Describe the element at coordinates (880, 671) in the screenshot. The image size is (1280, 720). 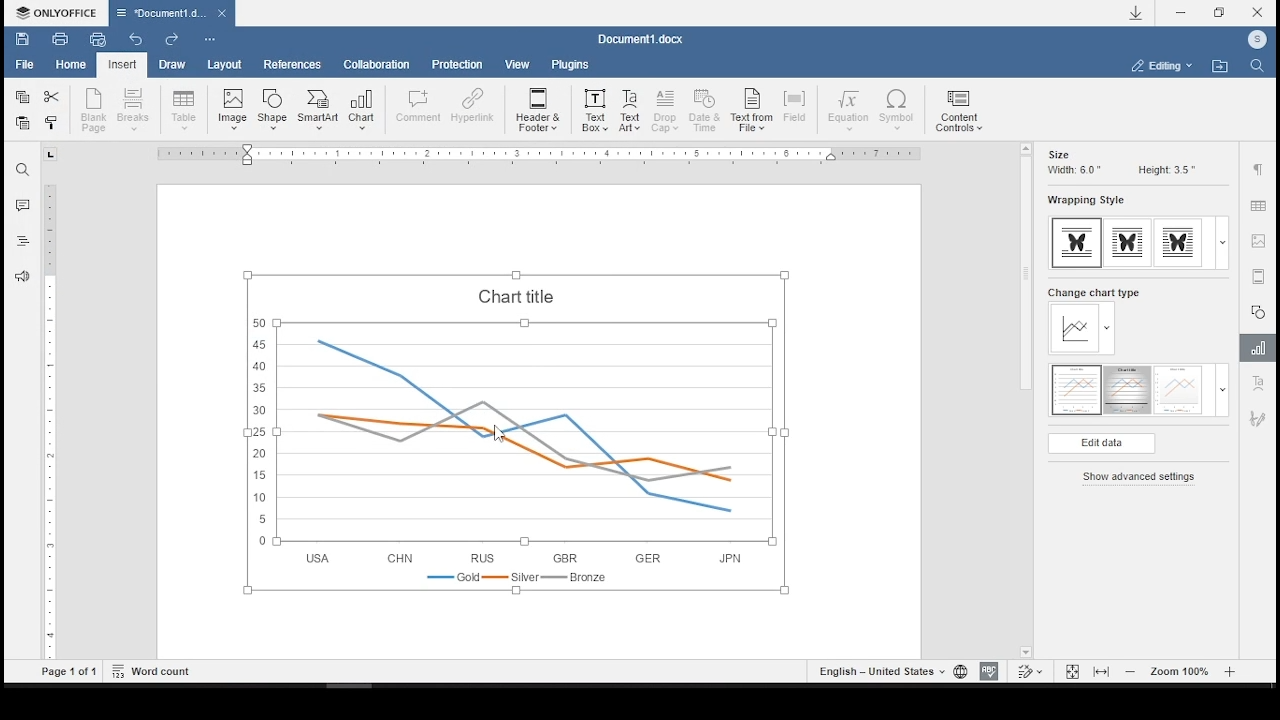
I see `set text language` at that location.